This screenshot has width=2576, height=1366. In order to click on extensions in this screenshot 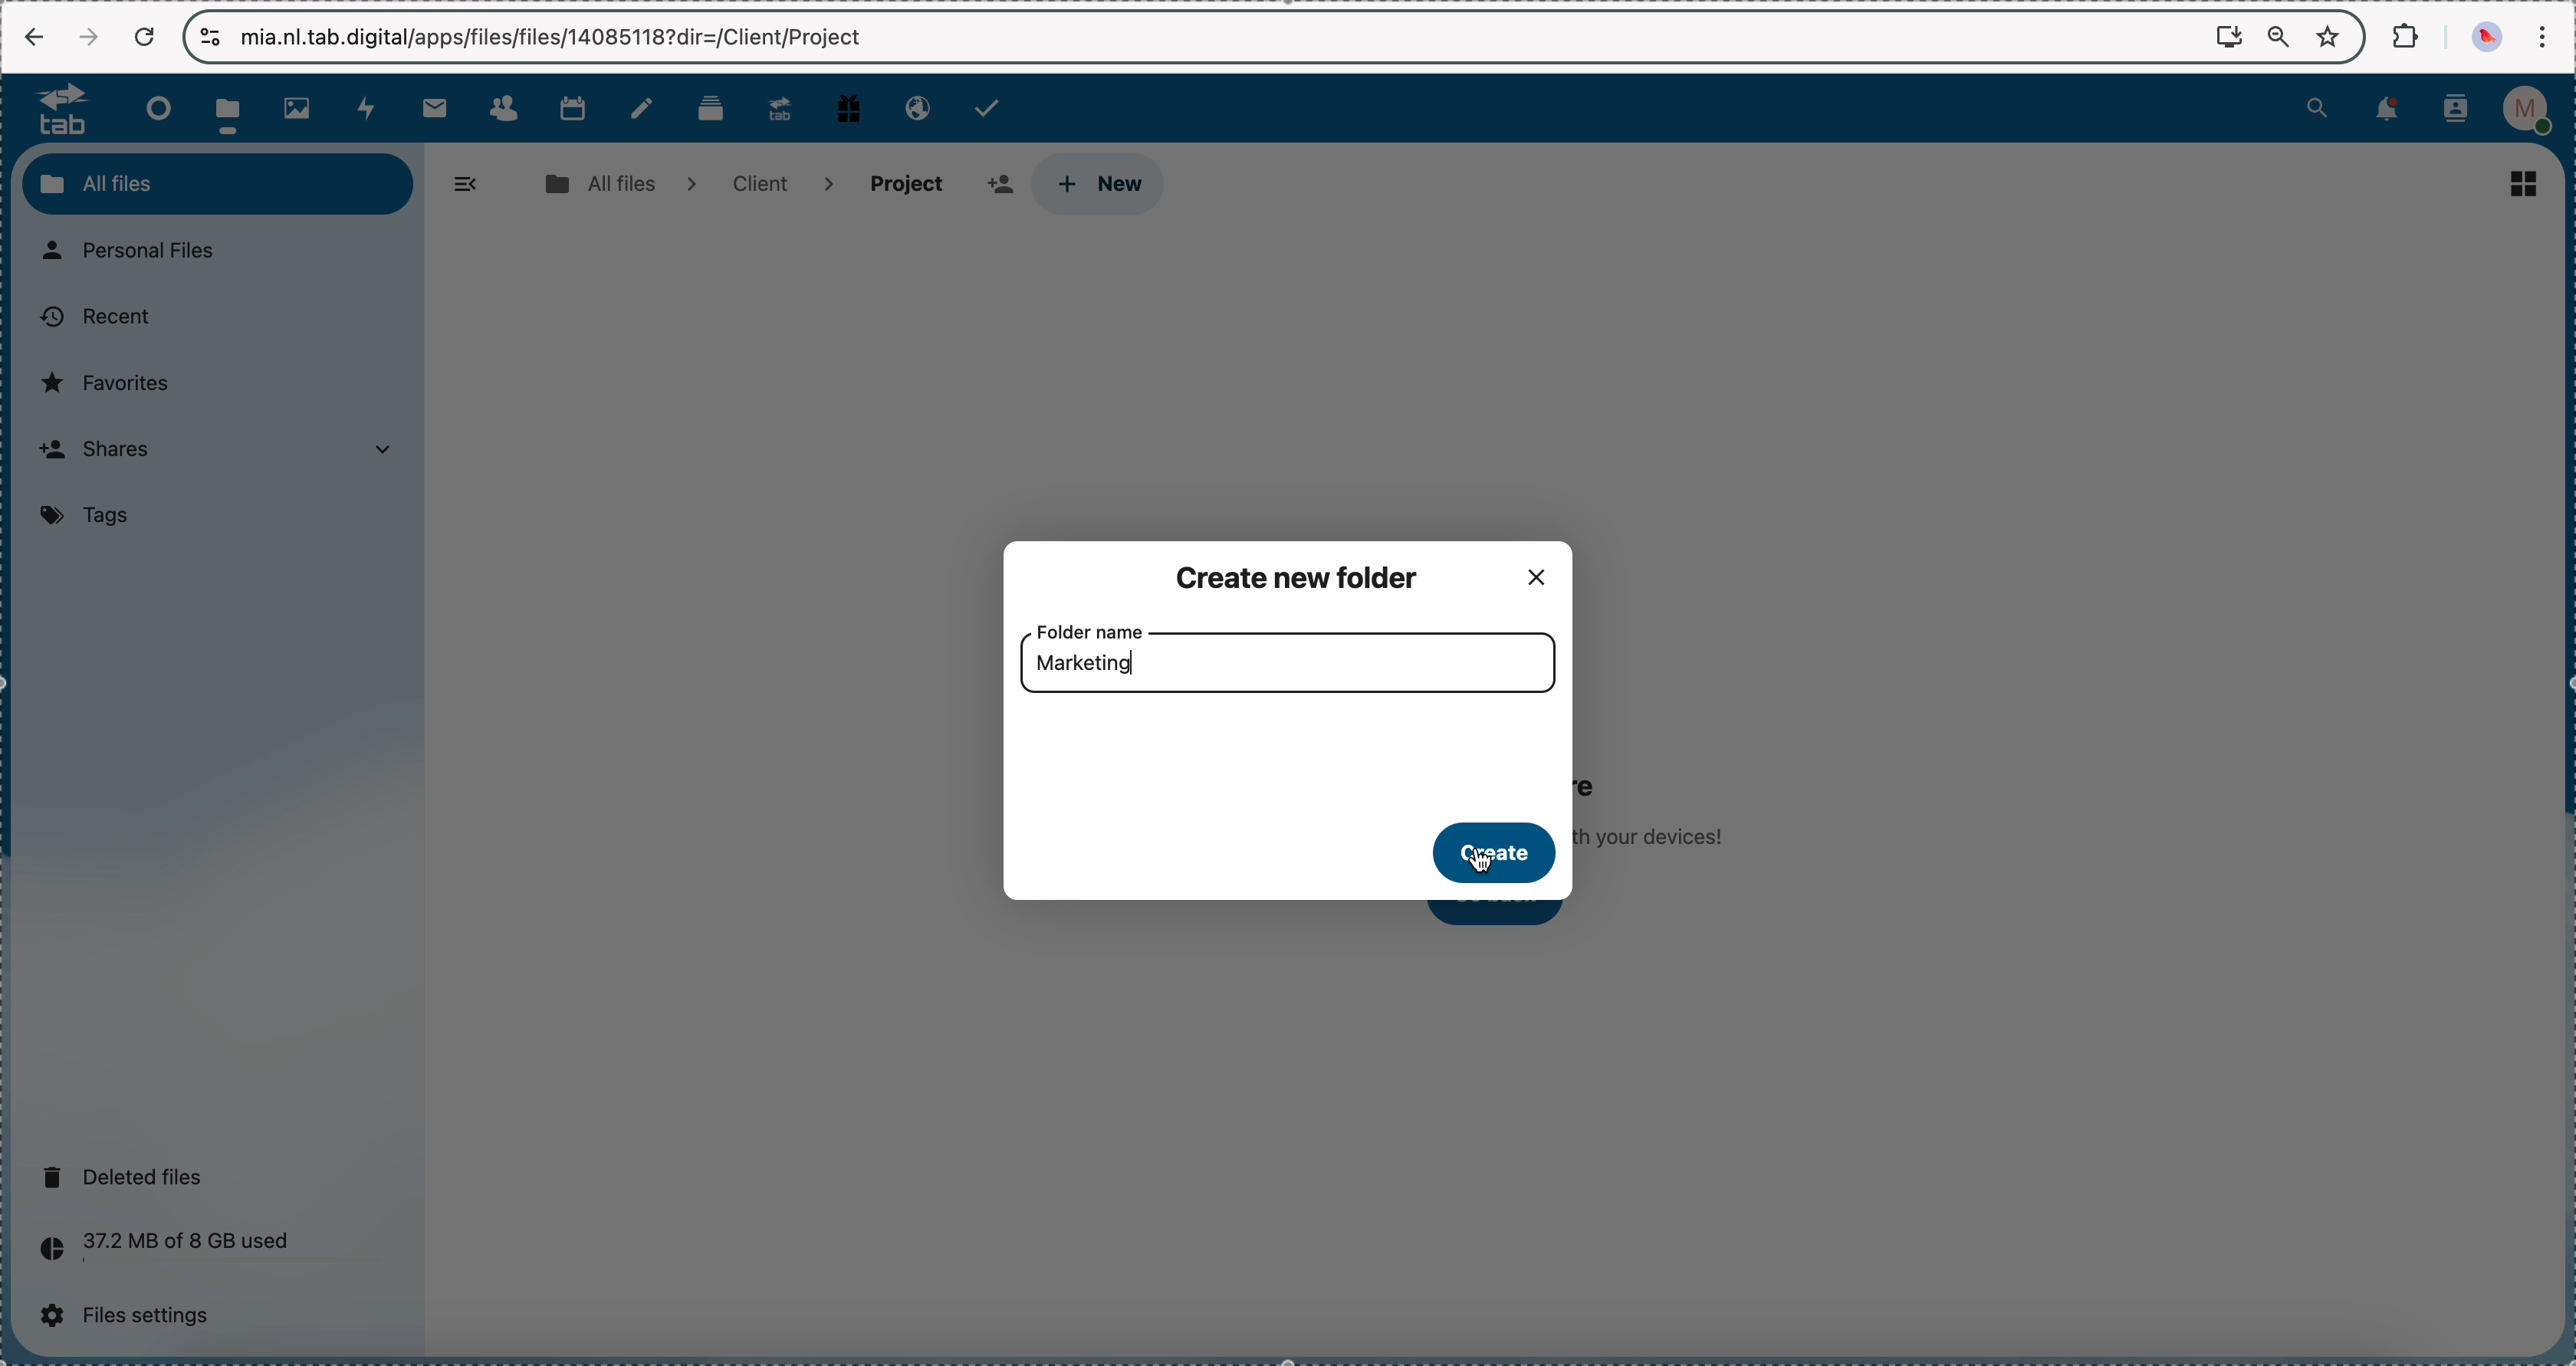, I will do `click(2408, 34)`.